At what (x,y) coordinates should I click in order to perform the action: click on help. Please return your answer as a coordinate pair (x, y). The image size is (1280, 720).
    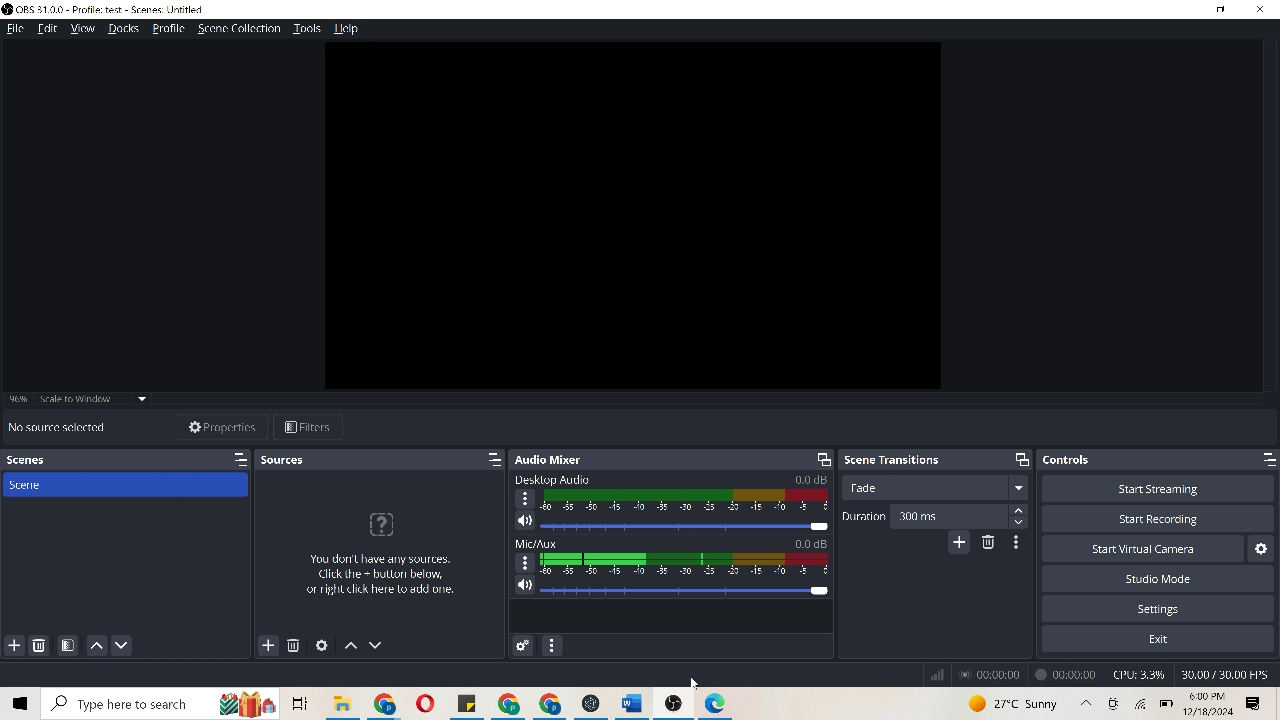
    Looking at the image, I should click on (348, 28).